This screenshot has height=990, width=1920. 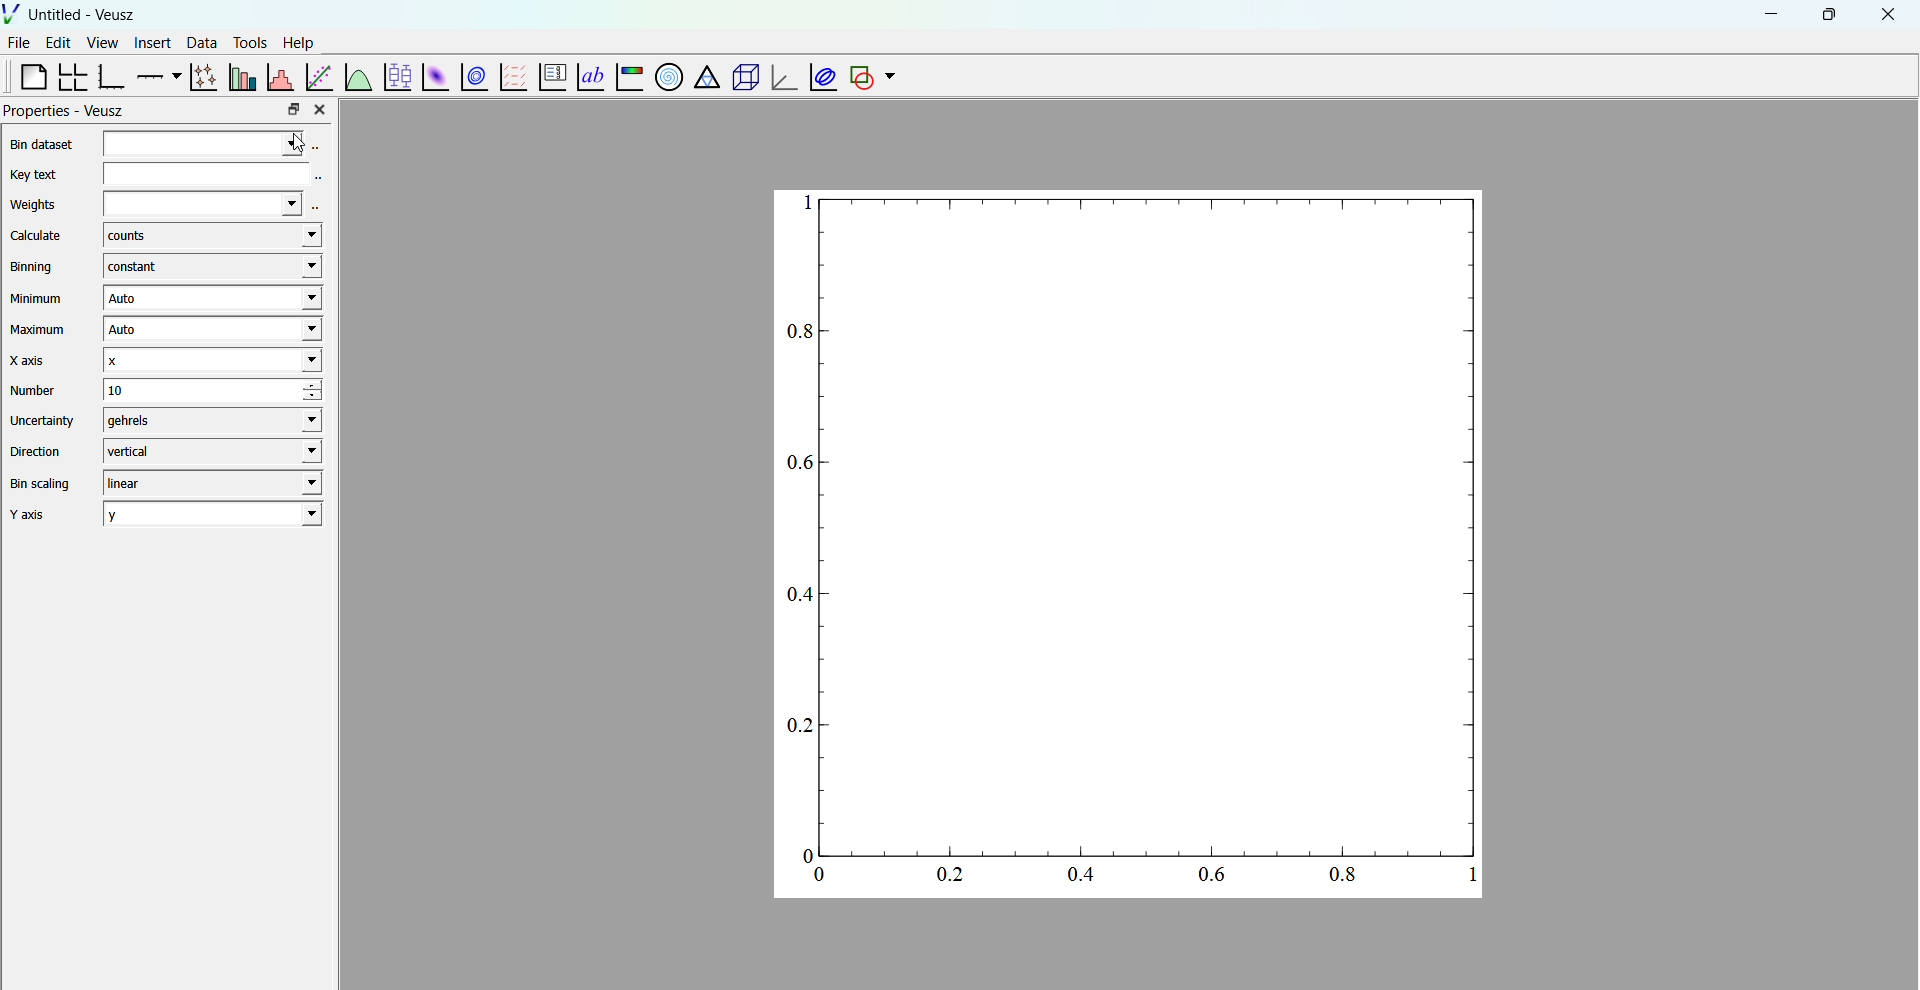 I want to click on logo of Veusz, so click(x=12, y=13).